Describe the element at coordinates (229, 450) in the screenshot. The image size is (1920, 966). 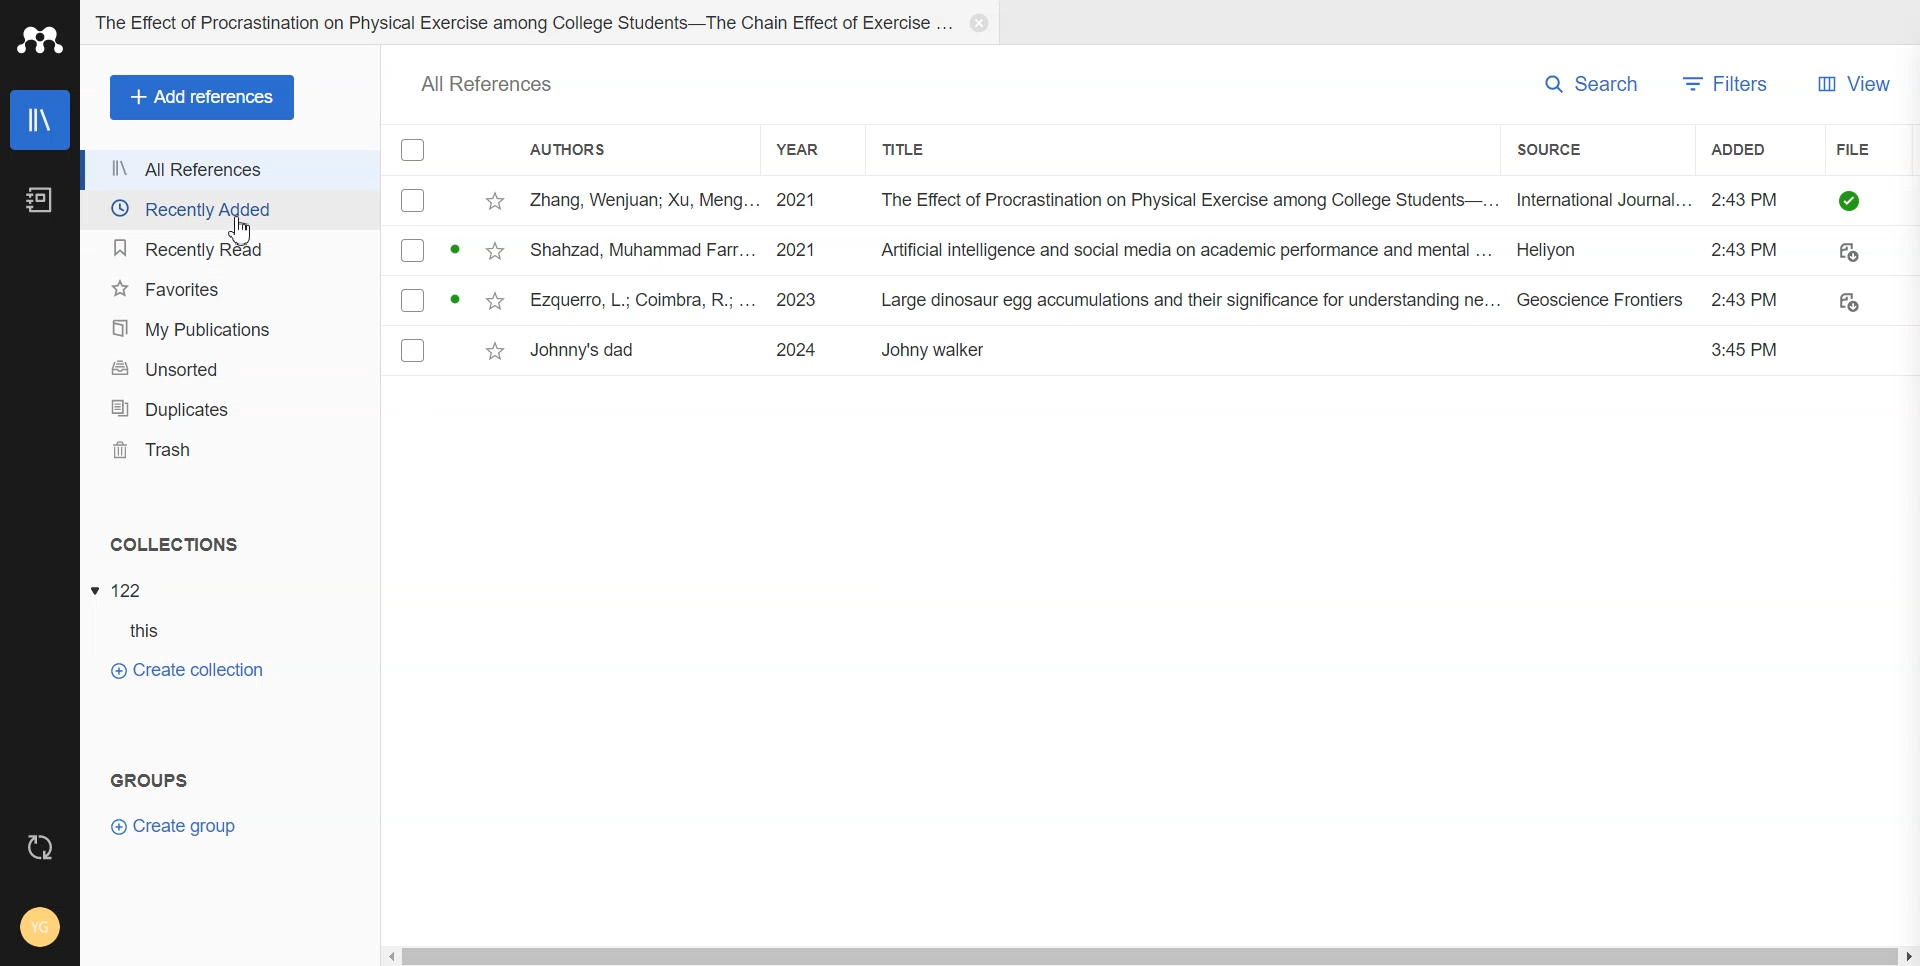
I see `Trash` at that location.